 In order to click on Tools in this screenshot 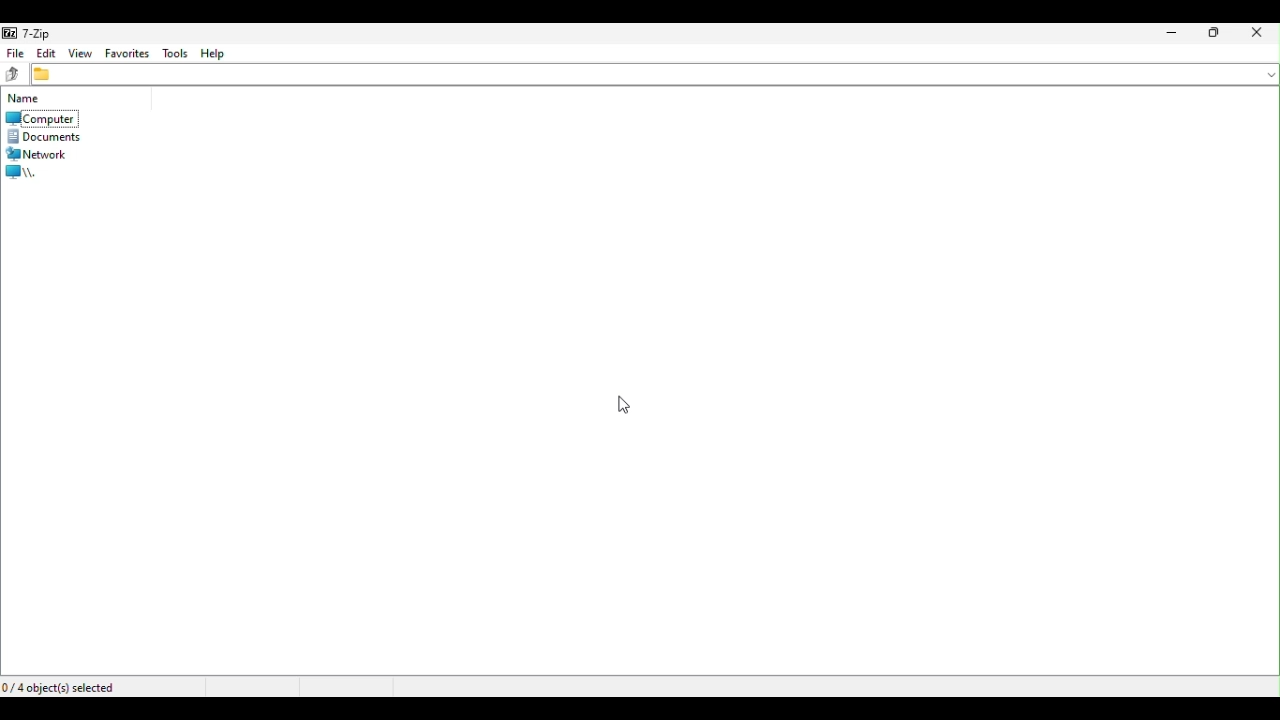, I will do `click(173, 54)`.